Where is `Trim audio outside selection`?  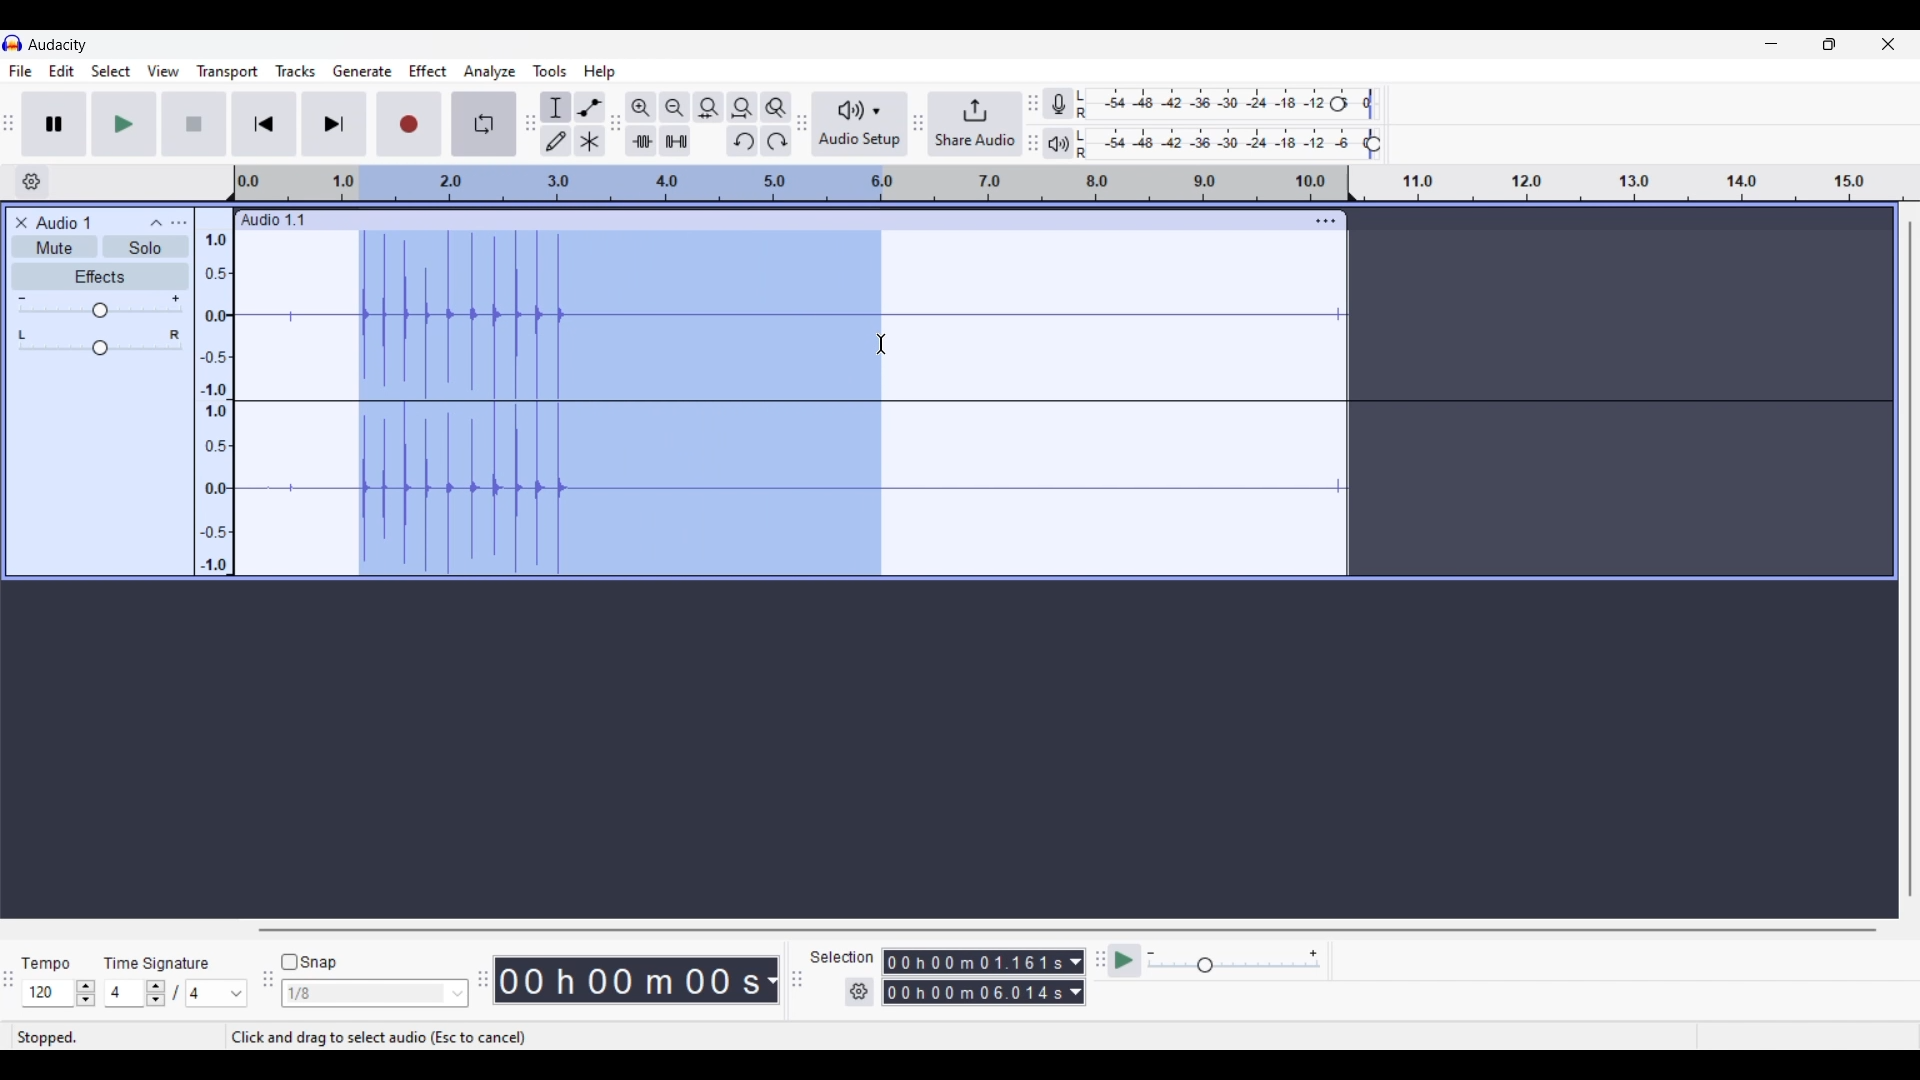 Trim audio outside selection is located at coordinates (641, 141).